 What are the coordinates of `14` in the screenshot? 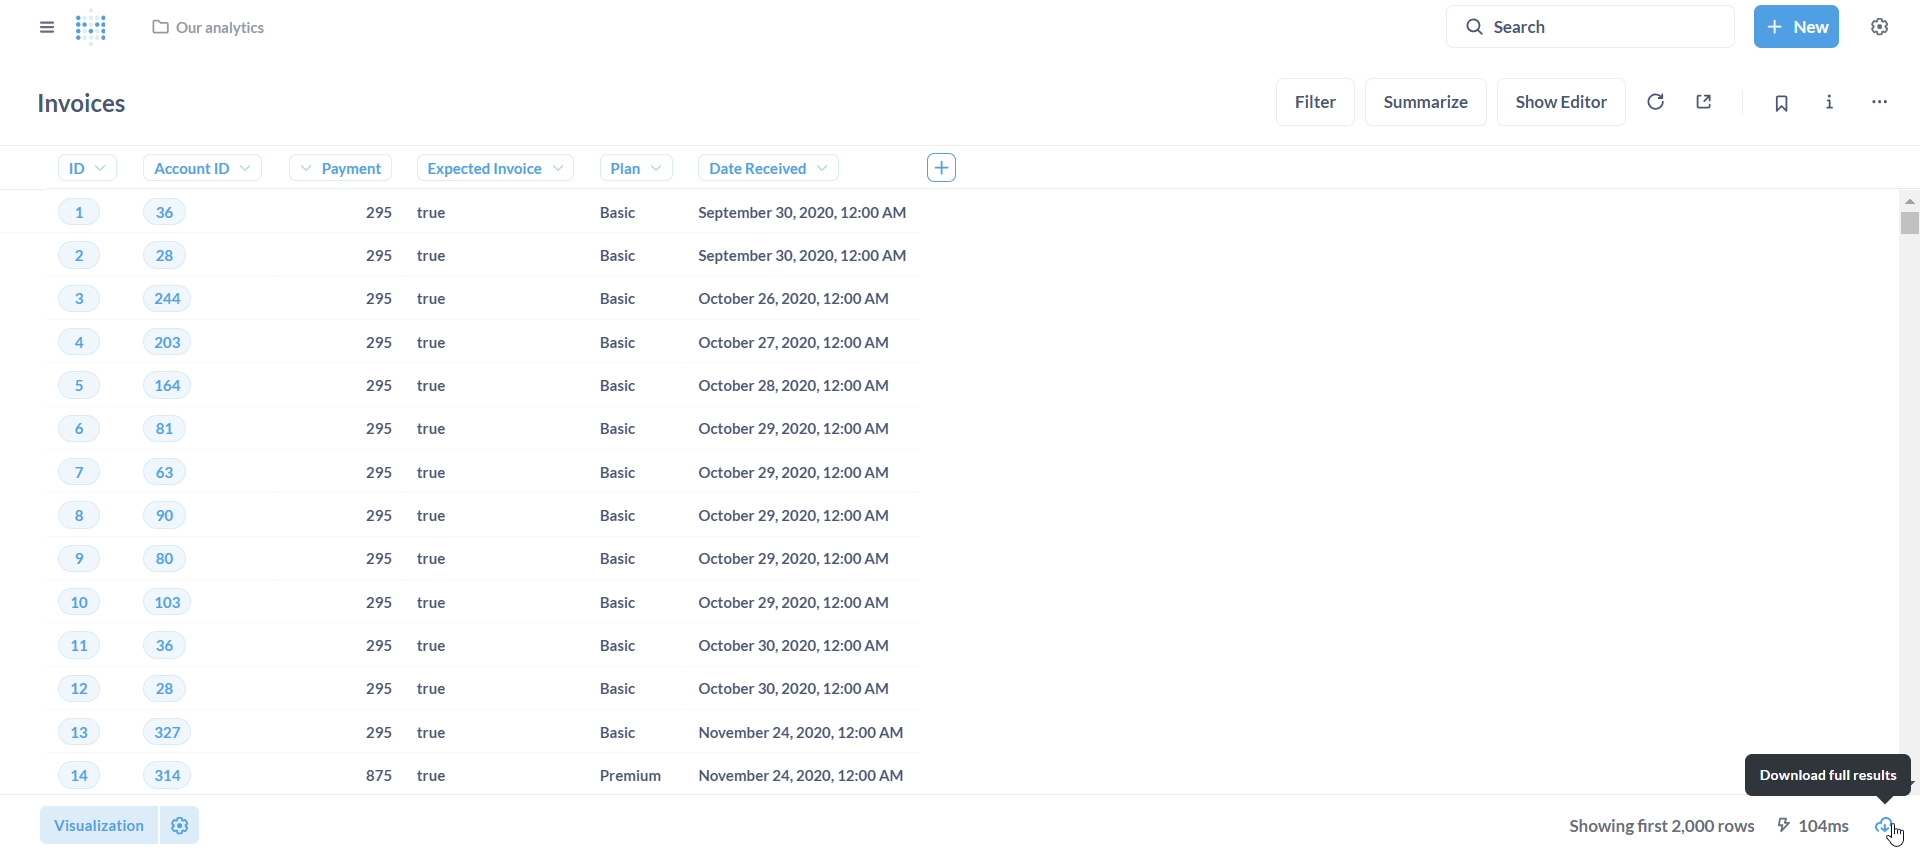 It's located at (64, 776).